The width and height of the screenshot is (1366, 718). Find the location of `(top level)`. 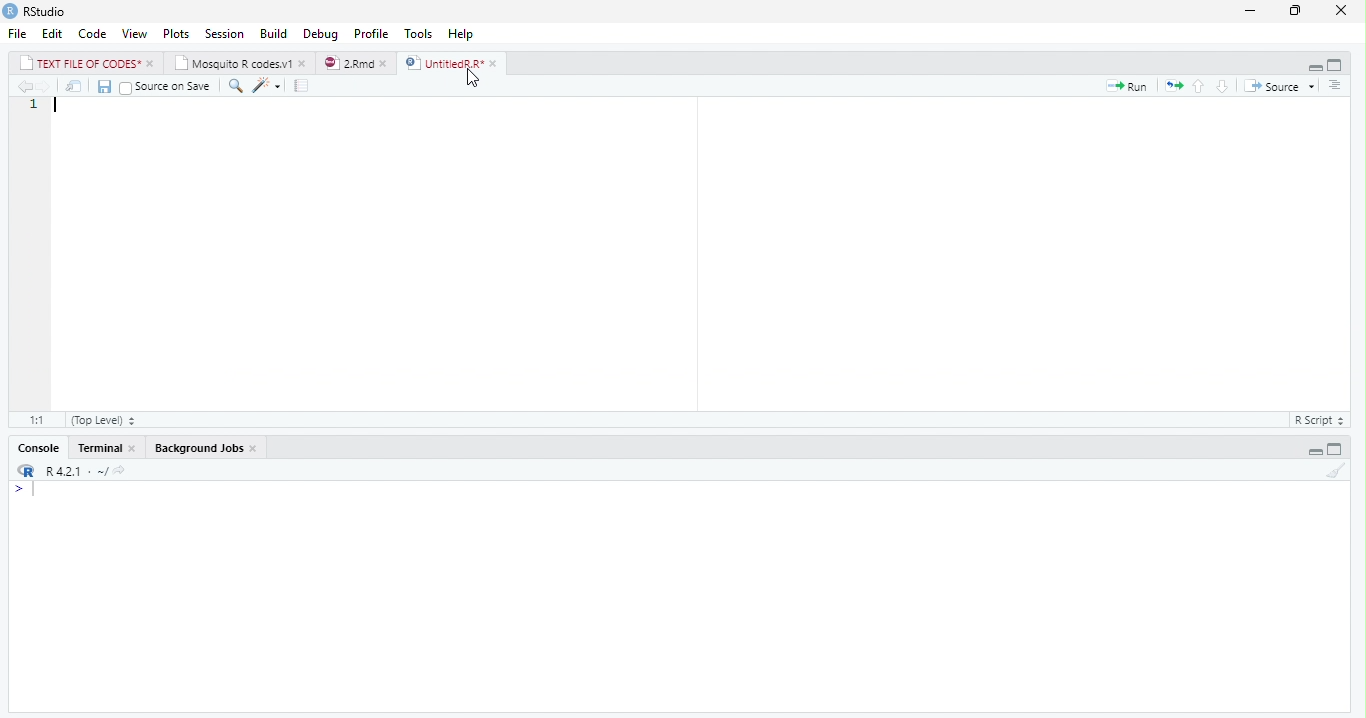

(top level) is located at coordinates (103, 420).